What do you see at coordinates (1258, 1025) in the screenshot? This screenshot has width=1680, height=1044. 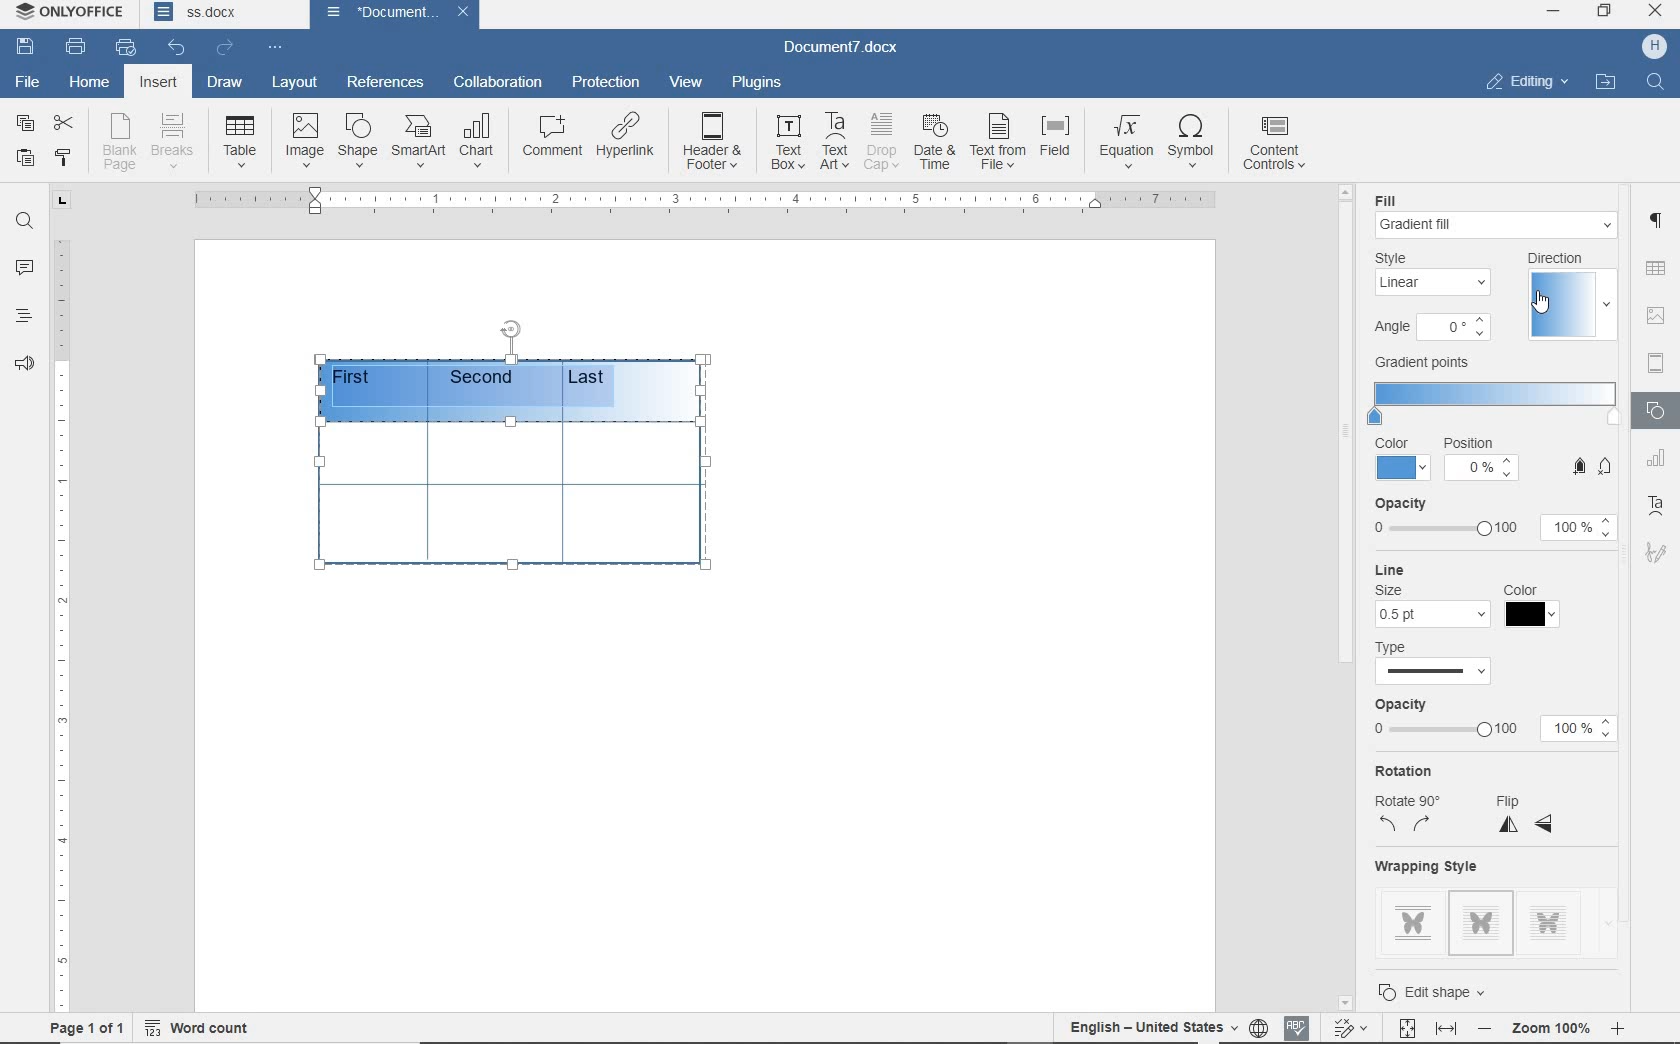 I see `set document language` at bounding box center [1258, 1025].